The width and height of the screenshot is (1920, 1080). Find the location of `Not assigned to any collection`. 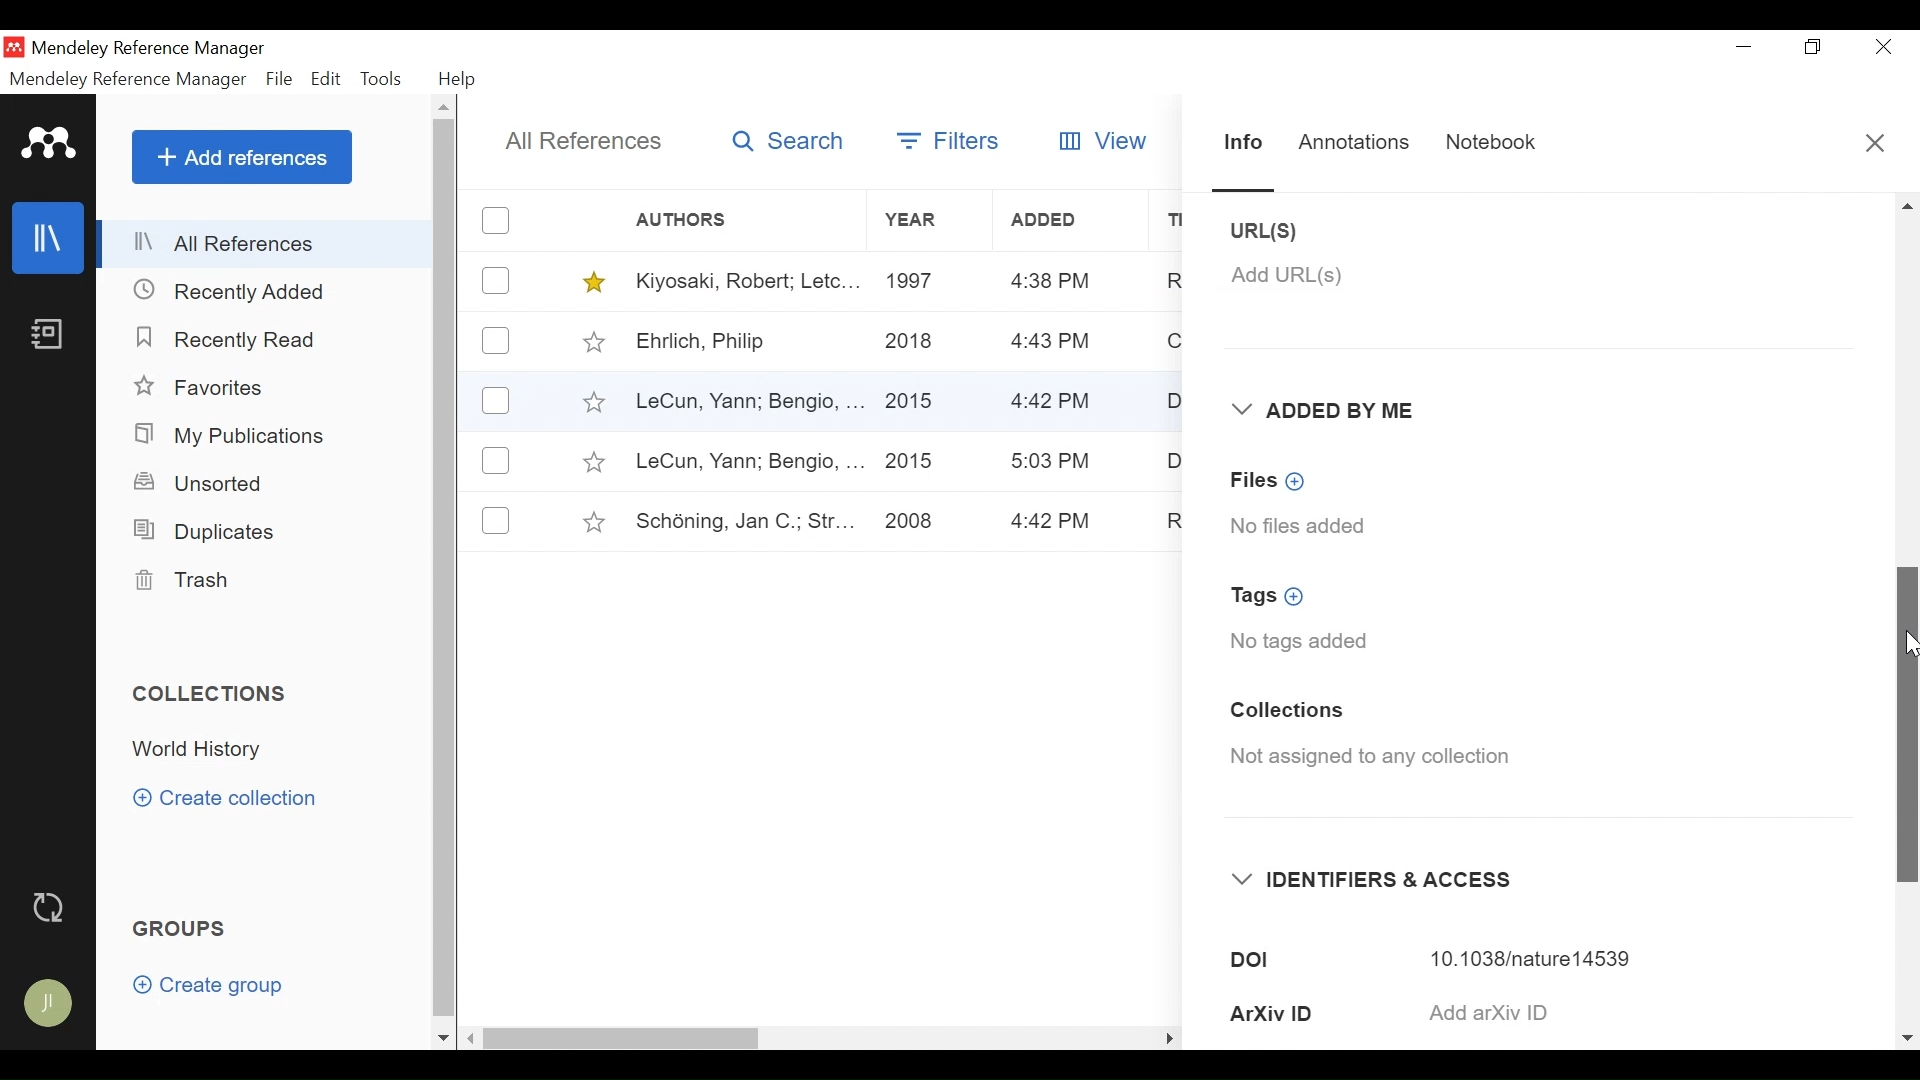

Not assigned to any collection is located at coordinates (1378, 761).